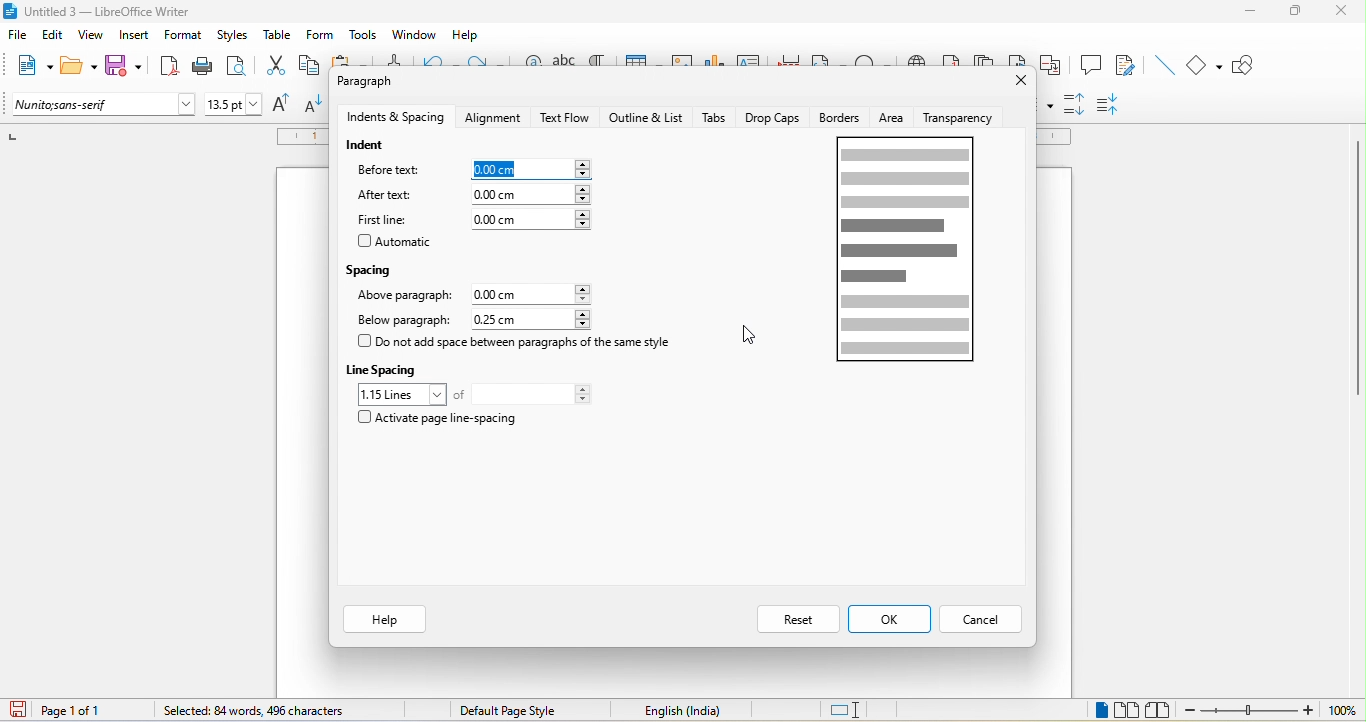 This screenshot has height=722, width=1366. I want to click on area, so click(892, 118).